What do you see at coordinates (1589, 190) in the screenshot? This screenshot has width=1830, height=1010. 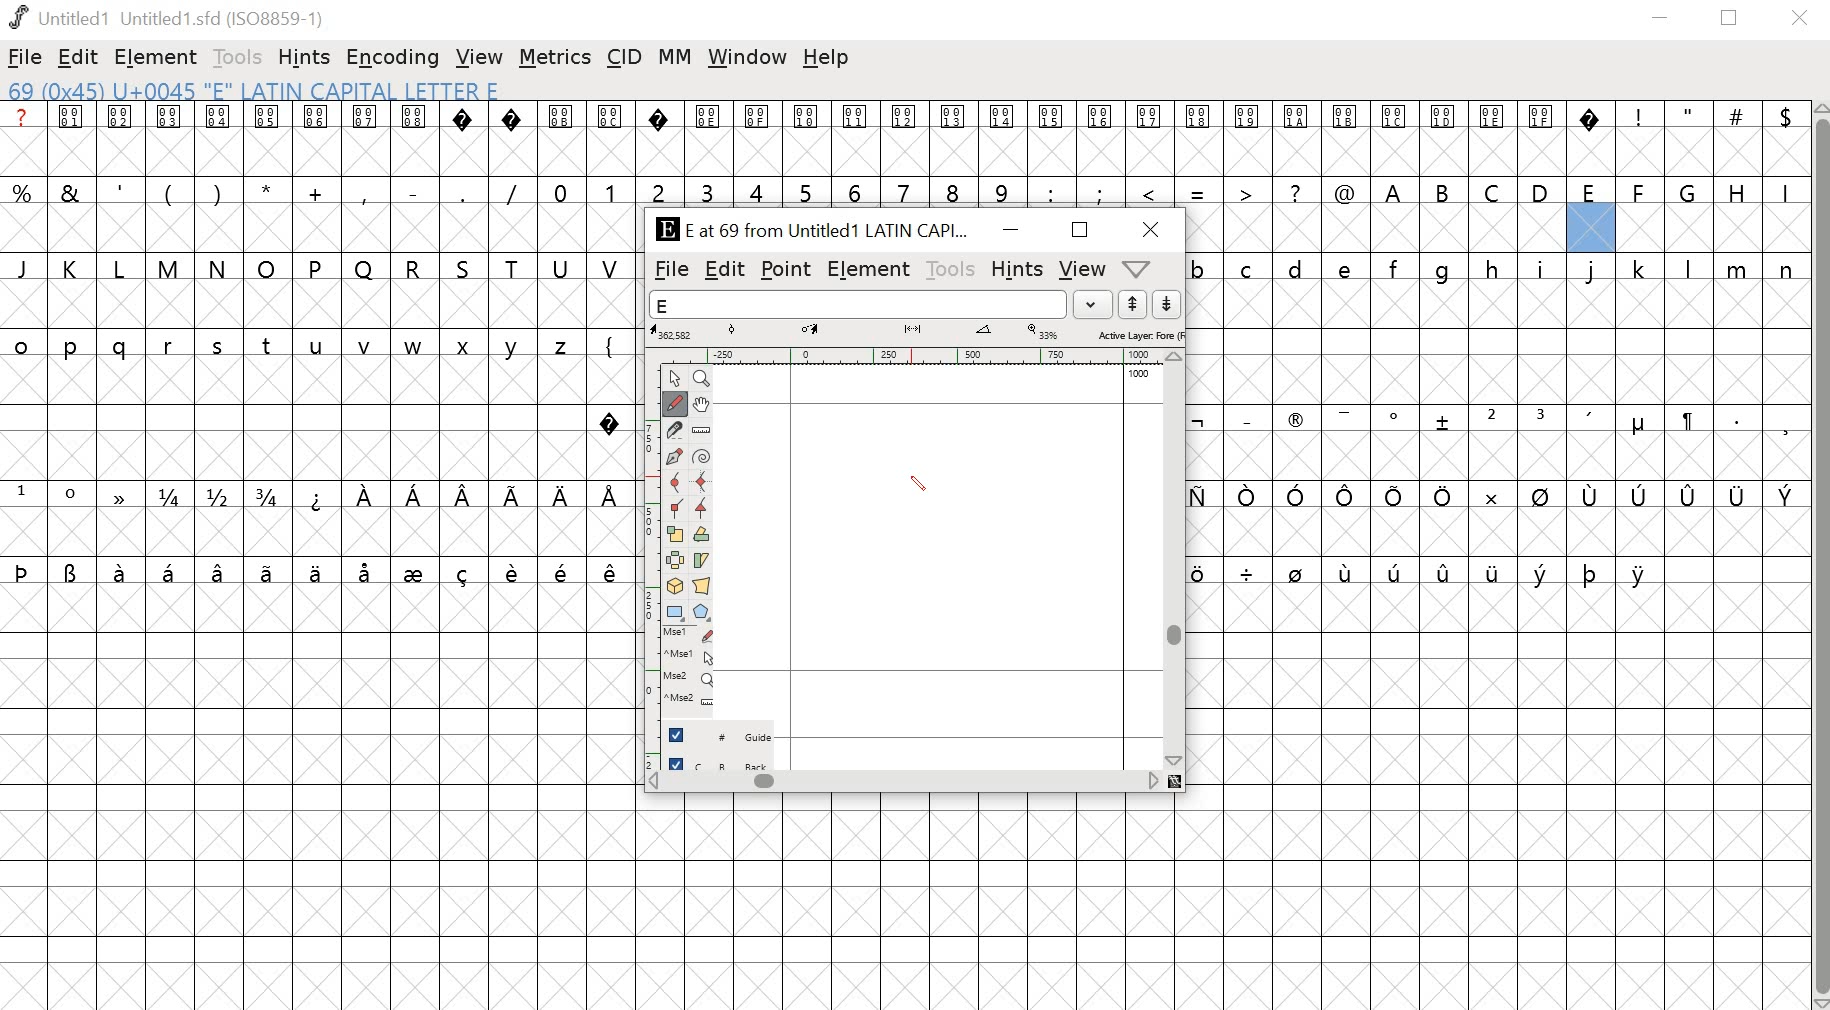 I see `uppercase alphabets` at bounding box center [1589, 190].